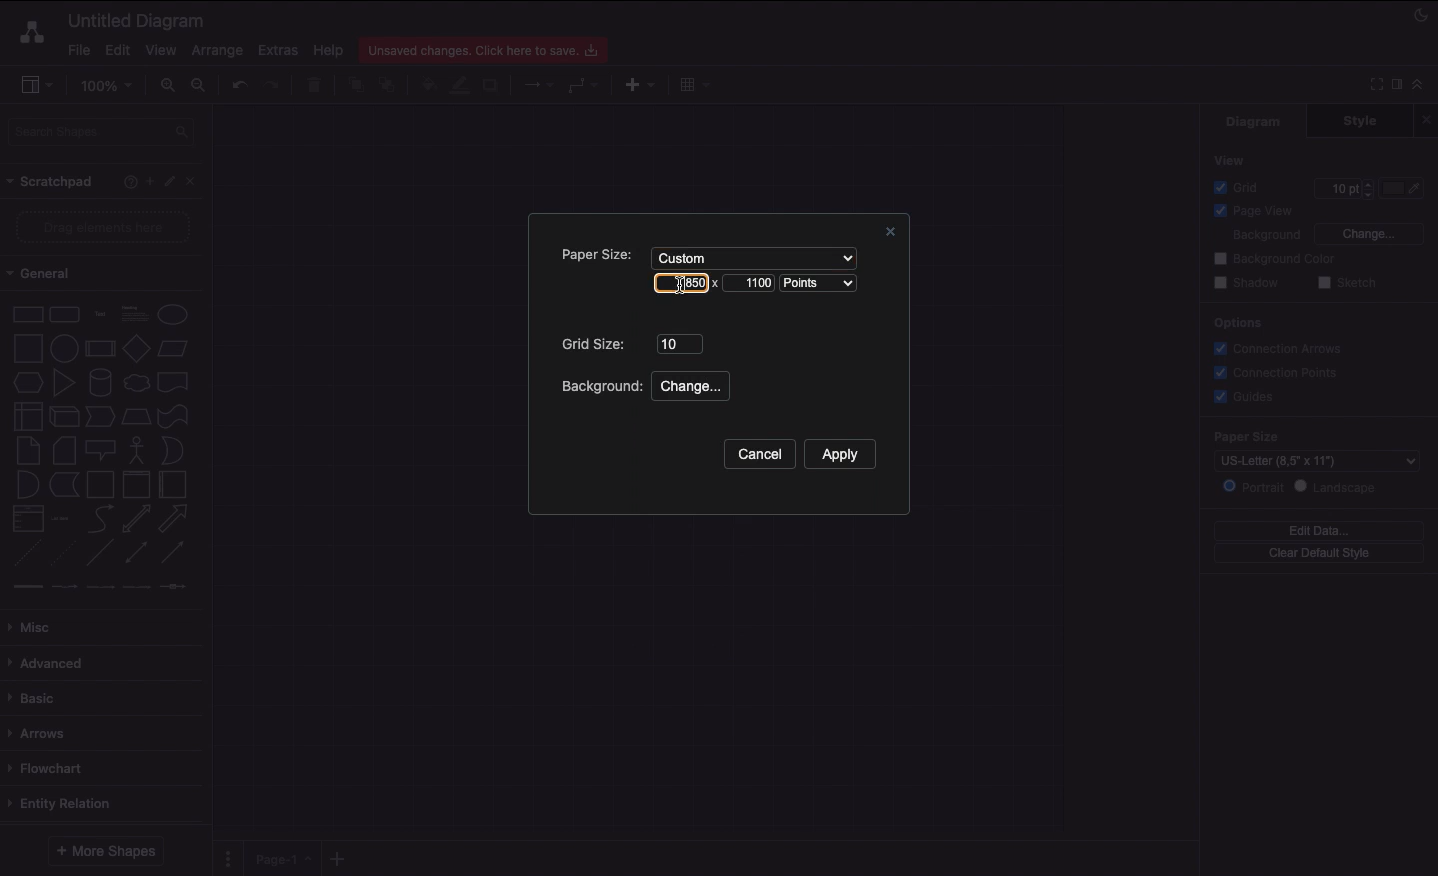  Describe the element at coordinates (173, 449) in the screenshot. I see `Or` at that location.